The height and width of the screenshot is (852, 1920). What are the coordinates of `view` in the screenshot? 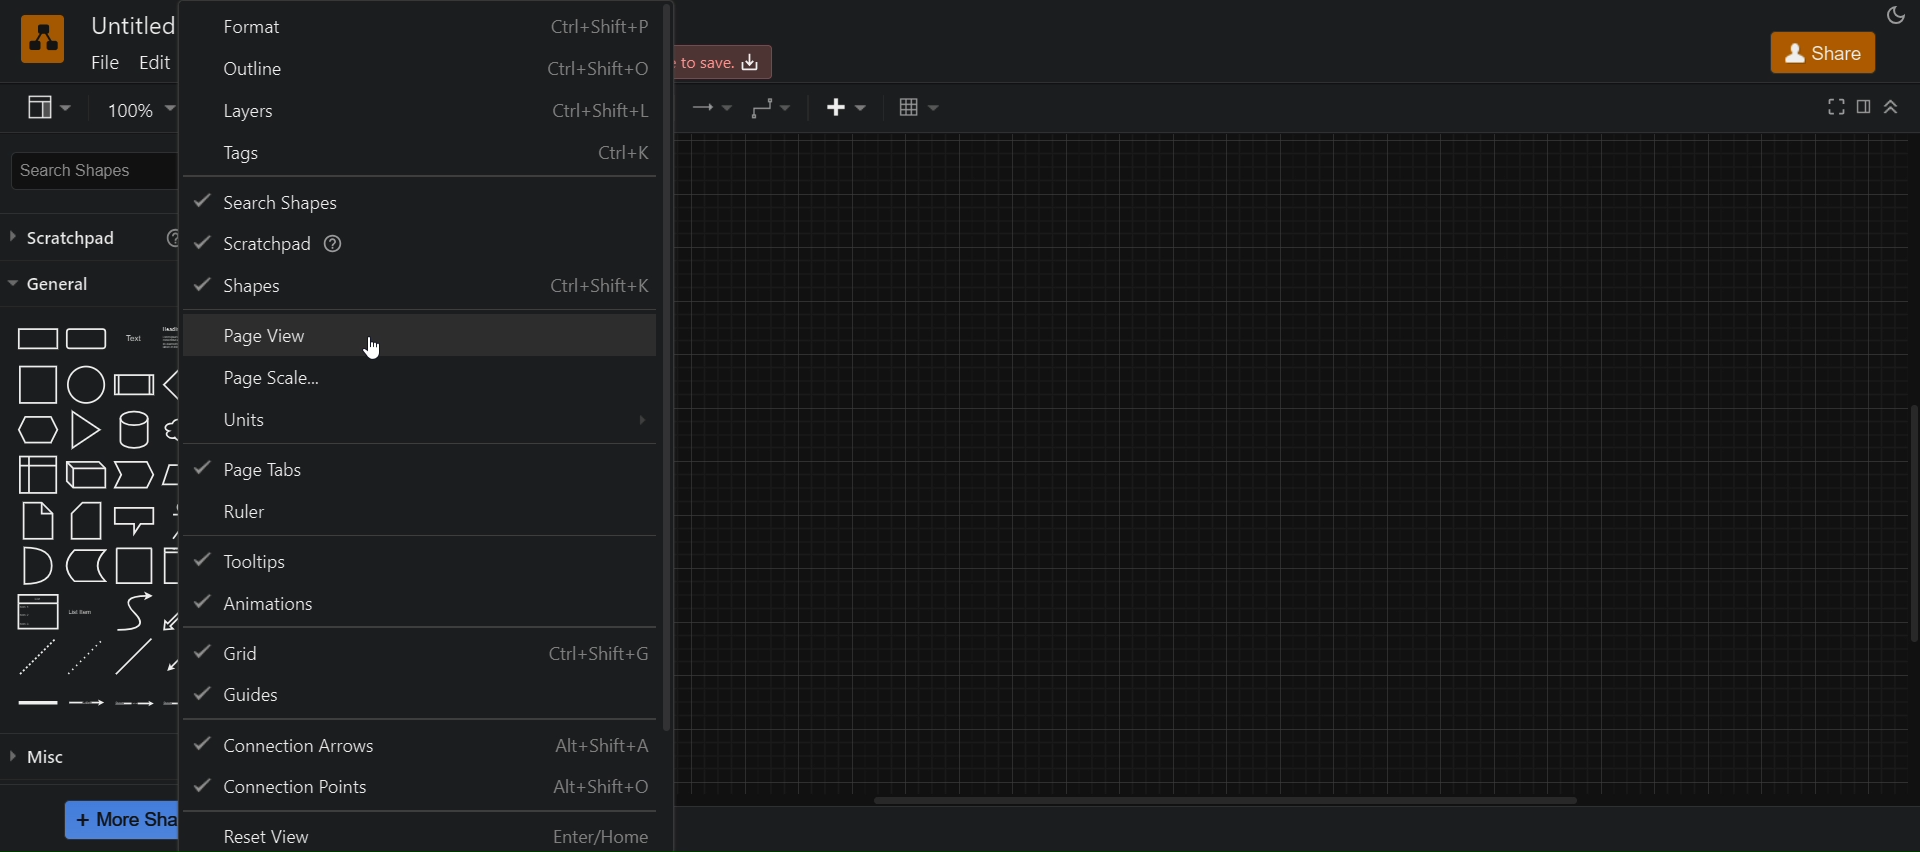 It's located at (46, 107).